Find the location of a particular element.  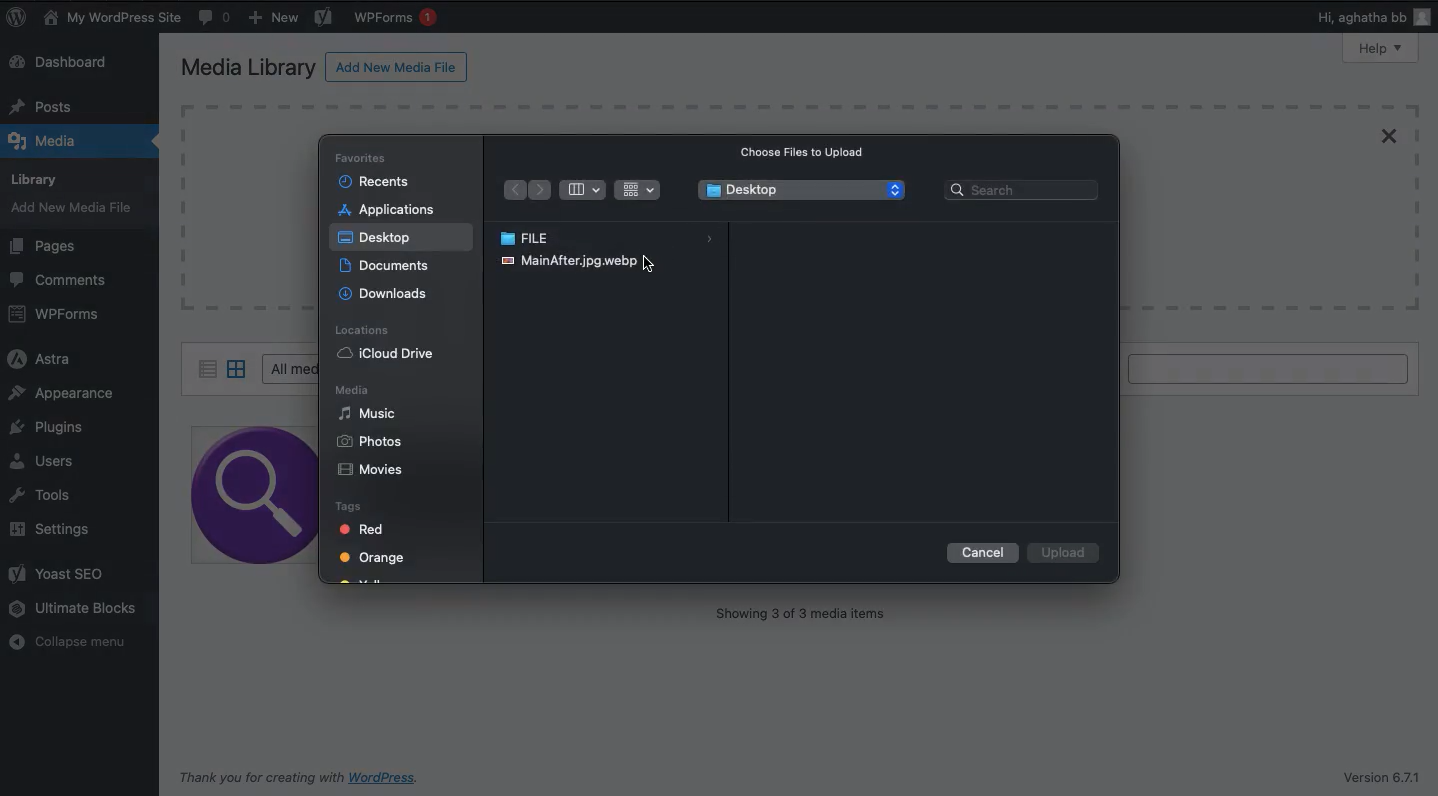

Favorites is located at coordinates (359, 160).